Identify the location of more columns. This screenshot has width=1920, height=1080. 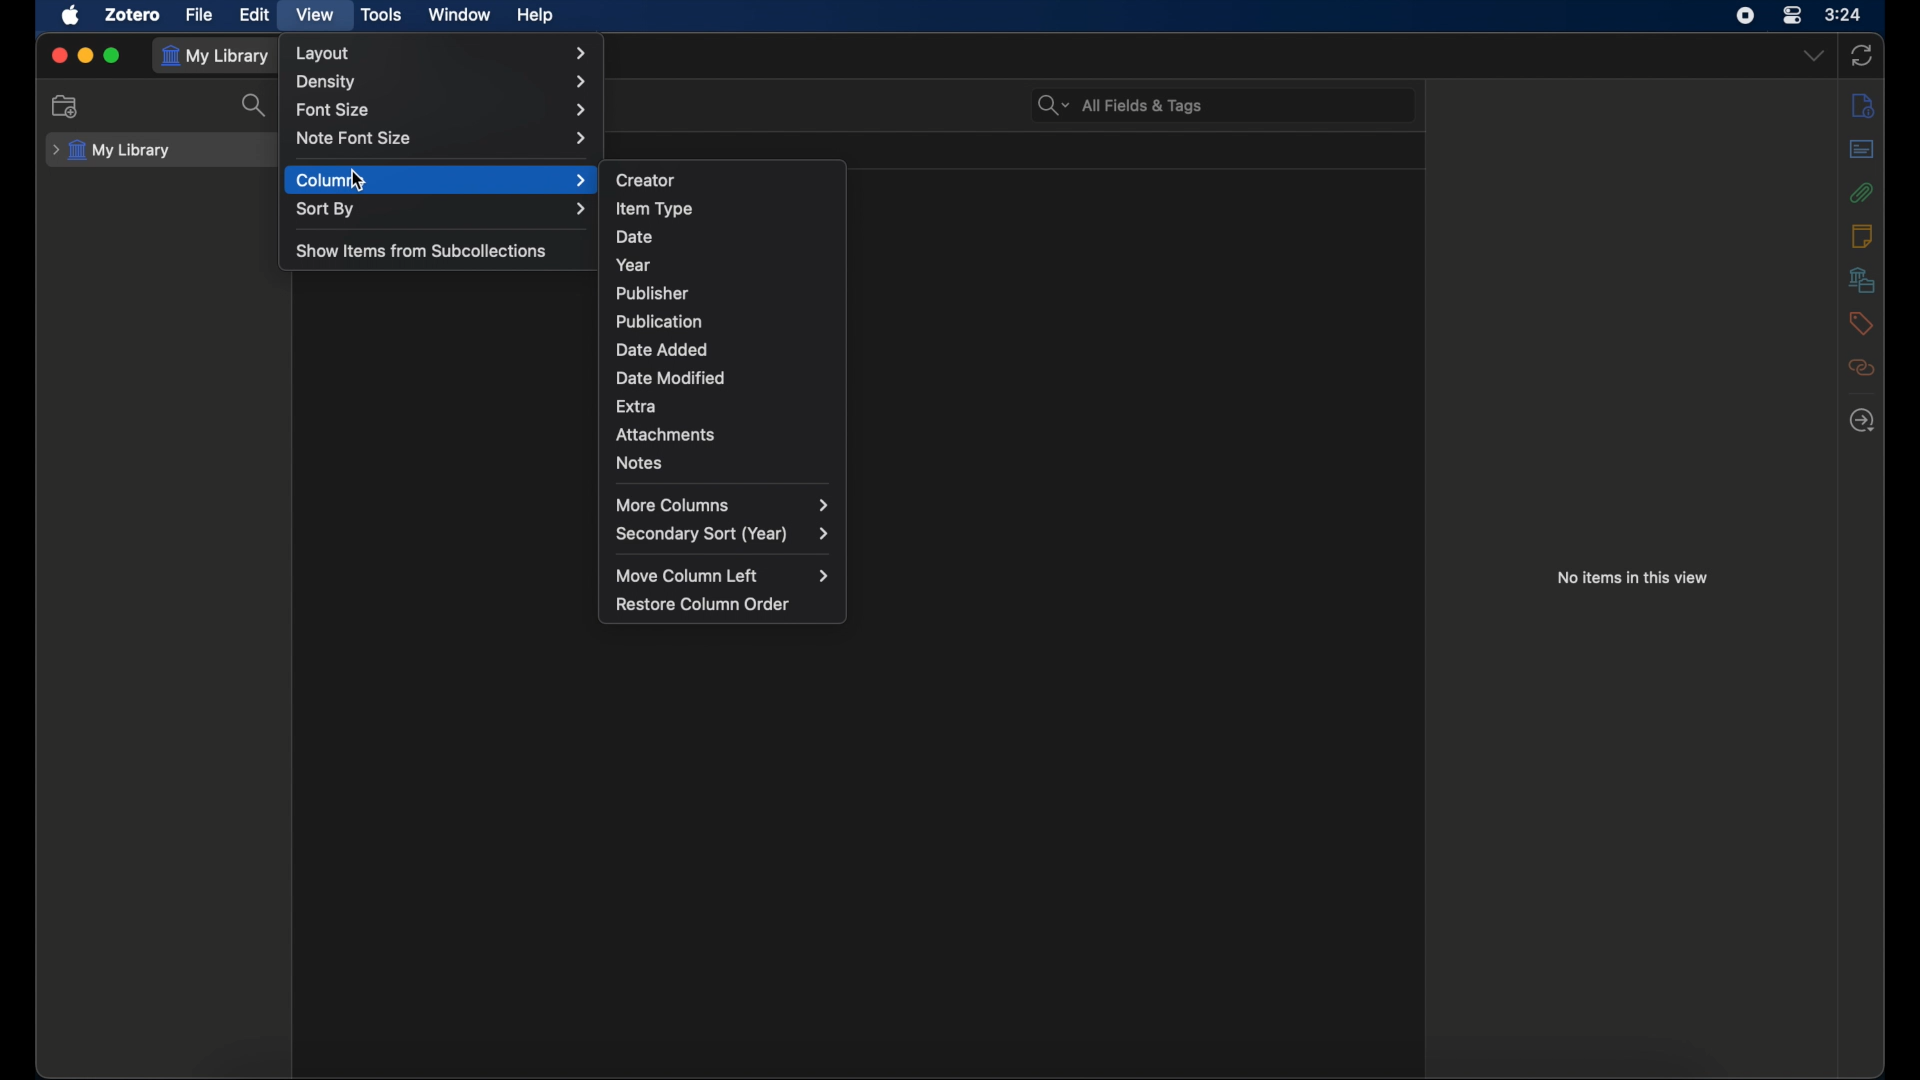
(722, 504).